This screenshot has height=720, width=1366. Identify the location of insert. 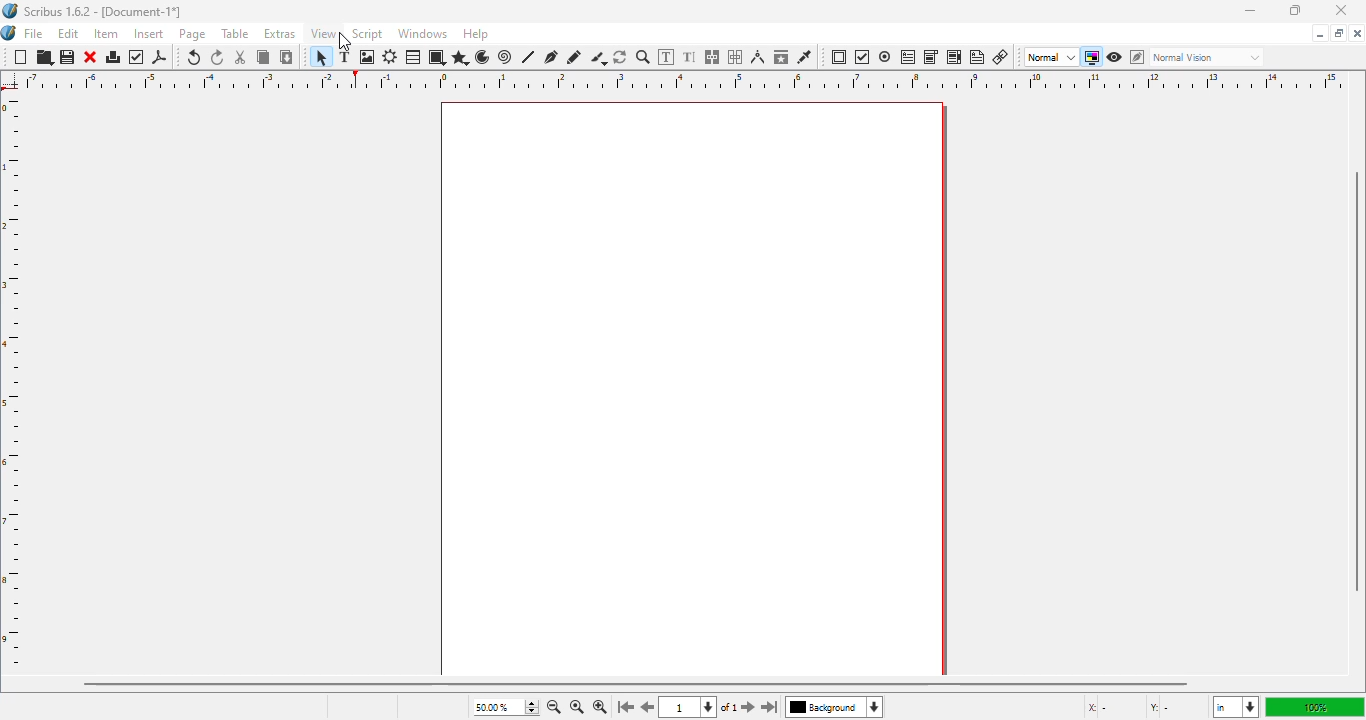
(149, 33).